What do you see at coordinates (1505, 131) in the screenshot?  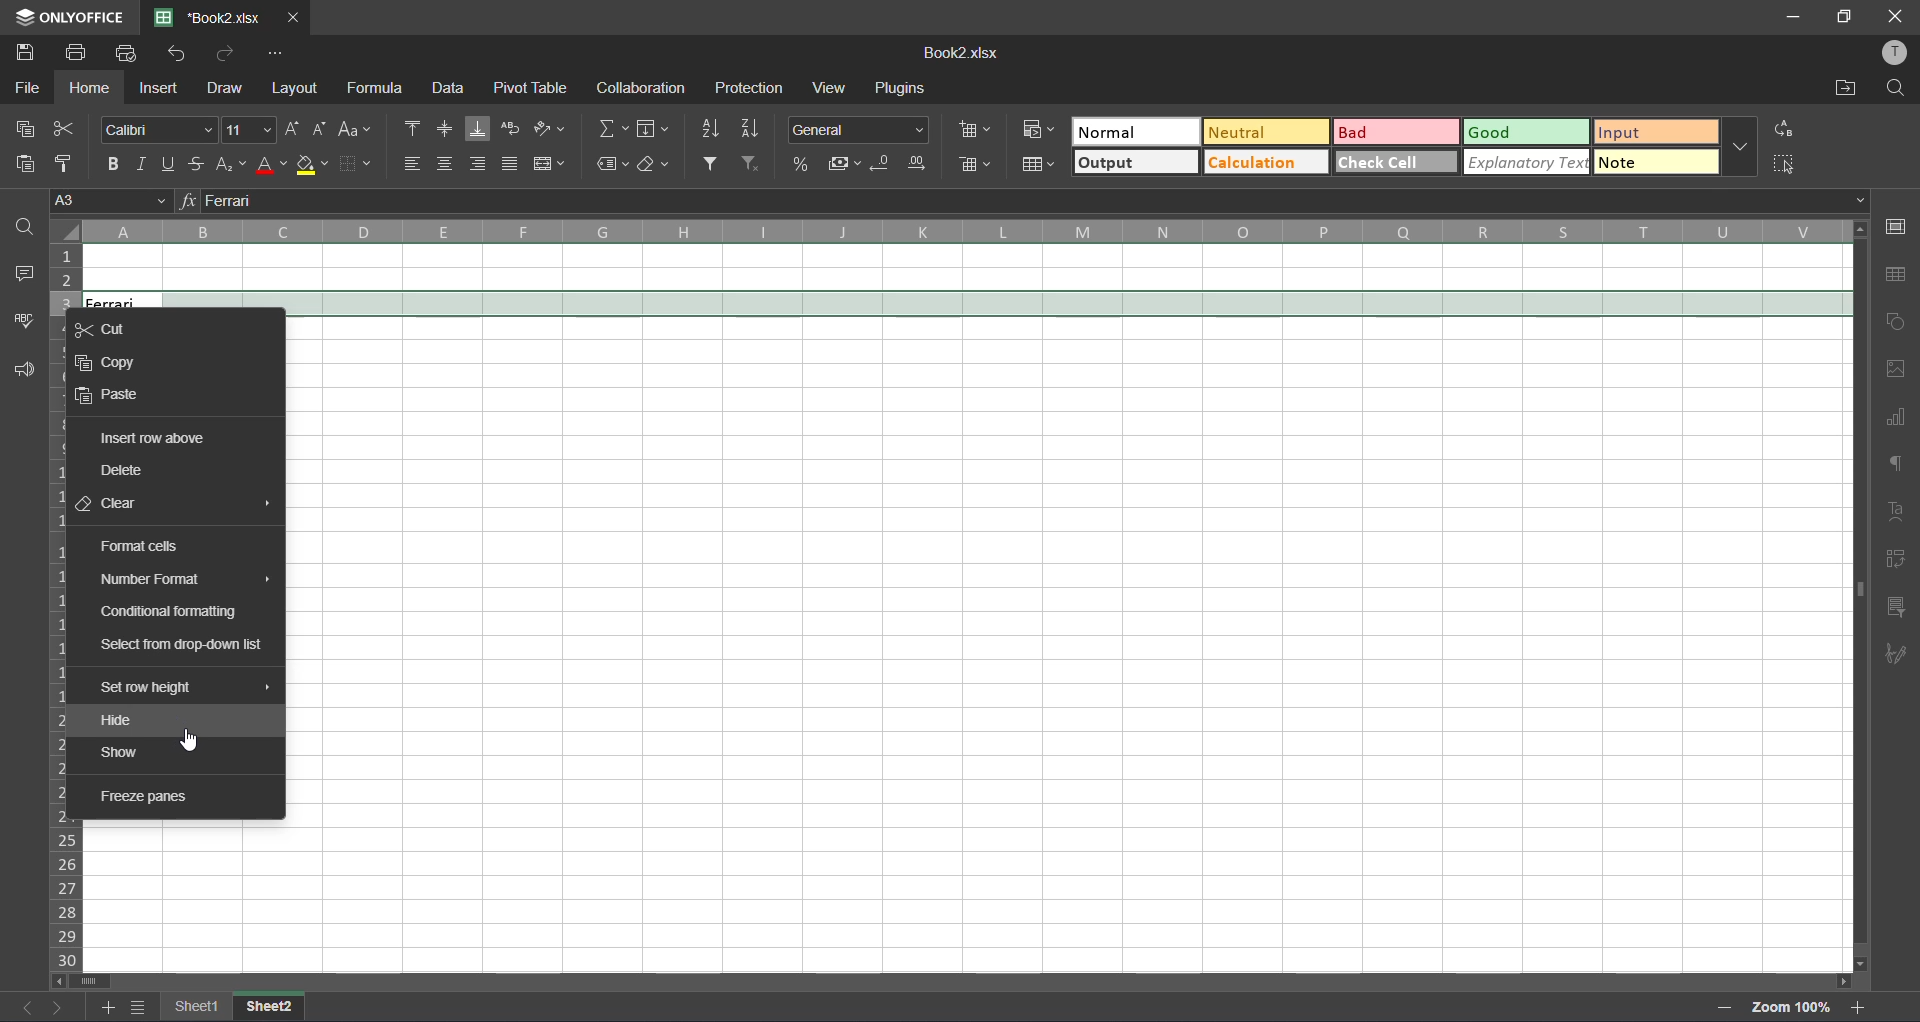 I see `good` at bounding box center [1505, 131].